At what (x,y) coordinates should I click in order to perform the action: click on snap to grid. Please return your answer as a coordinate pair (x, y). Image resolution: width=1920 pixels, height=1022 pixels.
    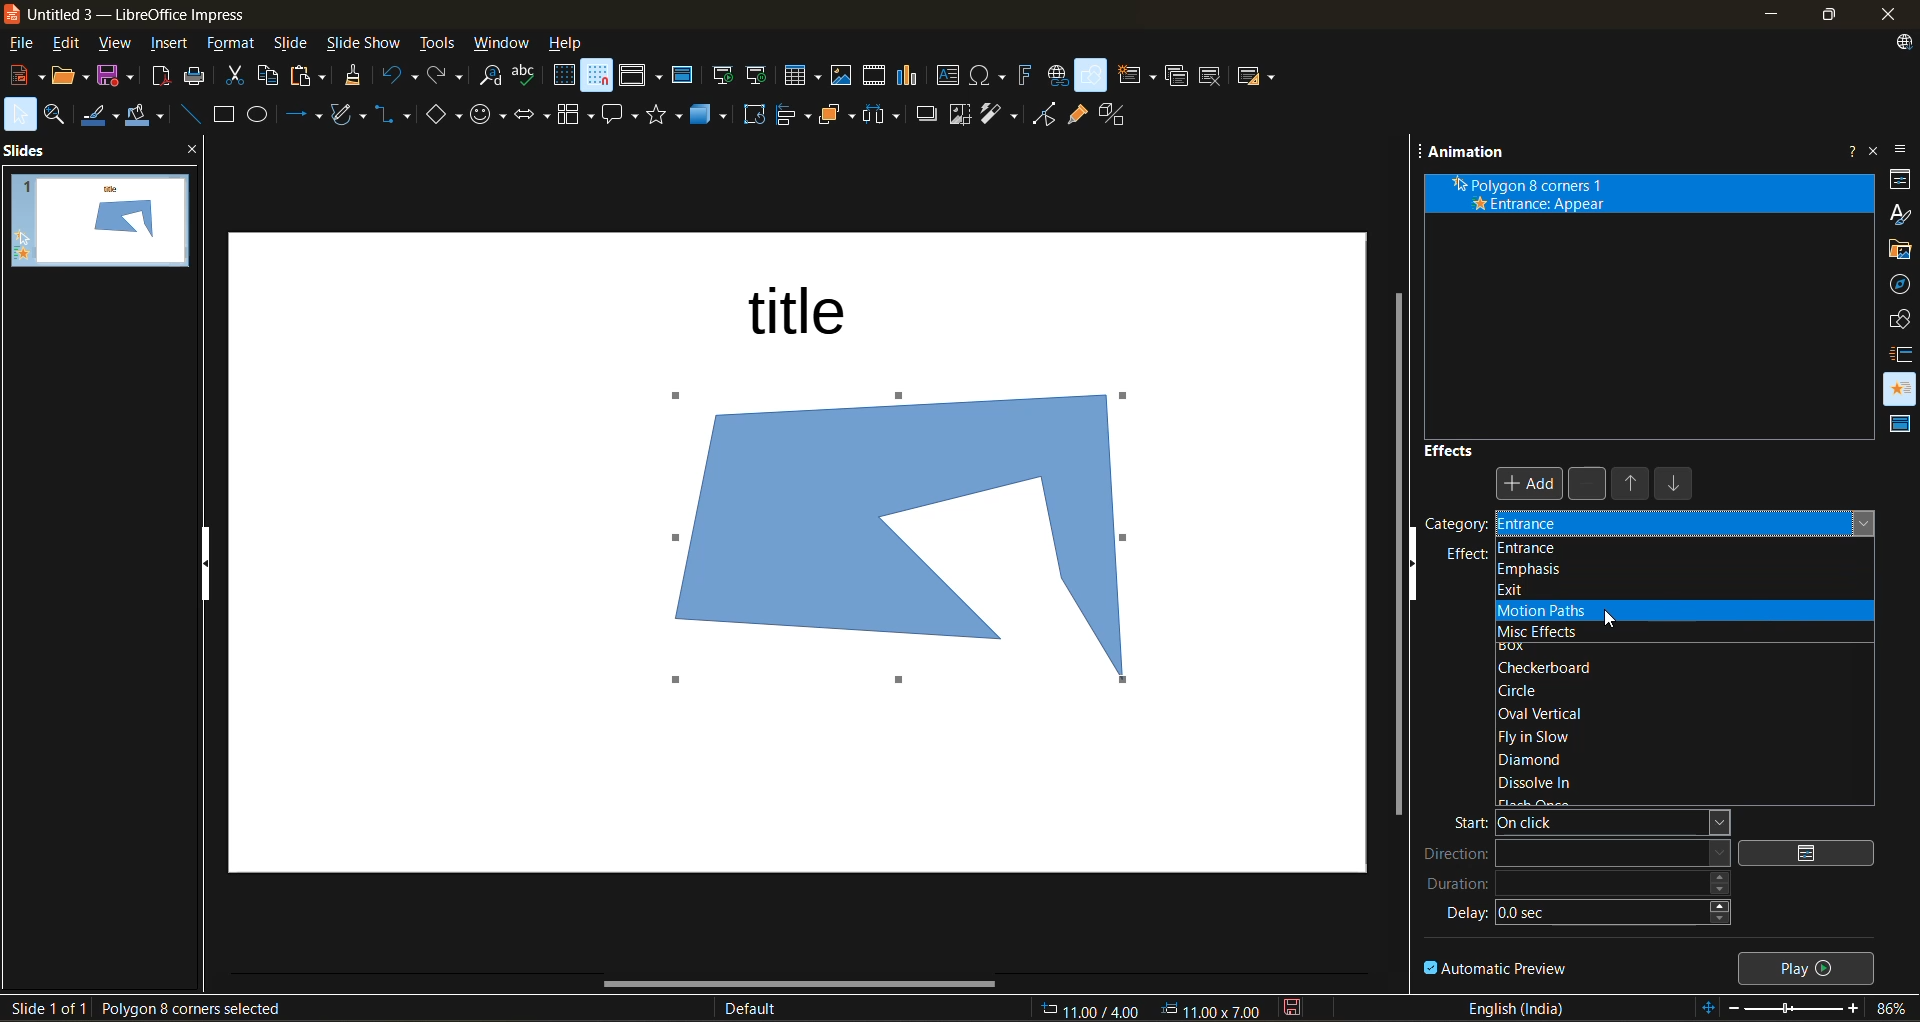
    Looking at the image, I should click on (595, 77).